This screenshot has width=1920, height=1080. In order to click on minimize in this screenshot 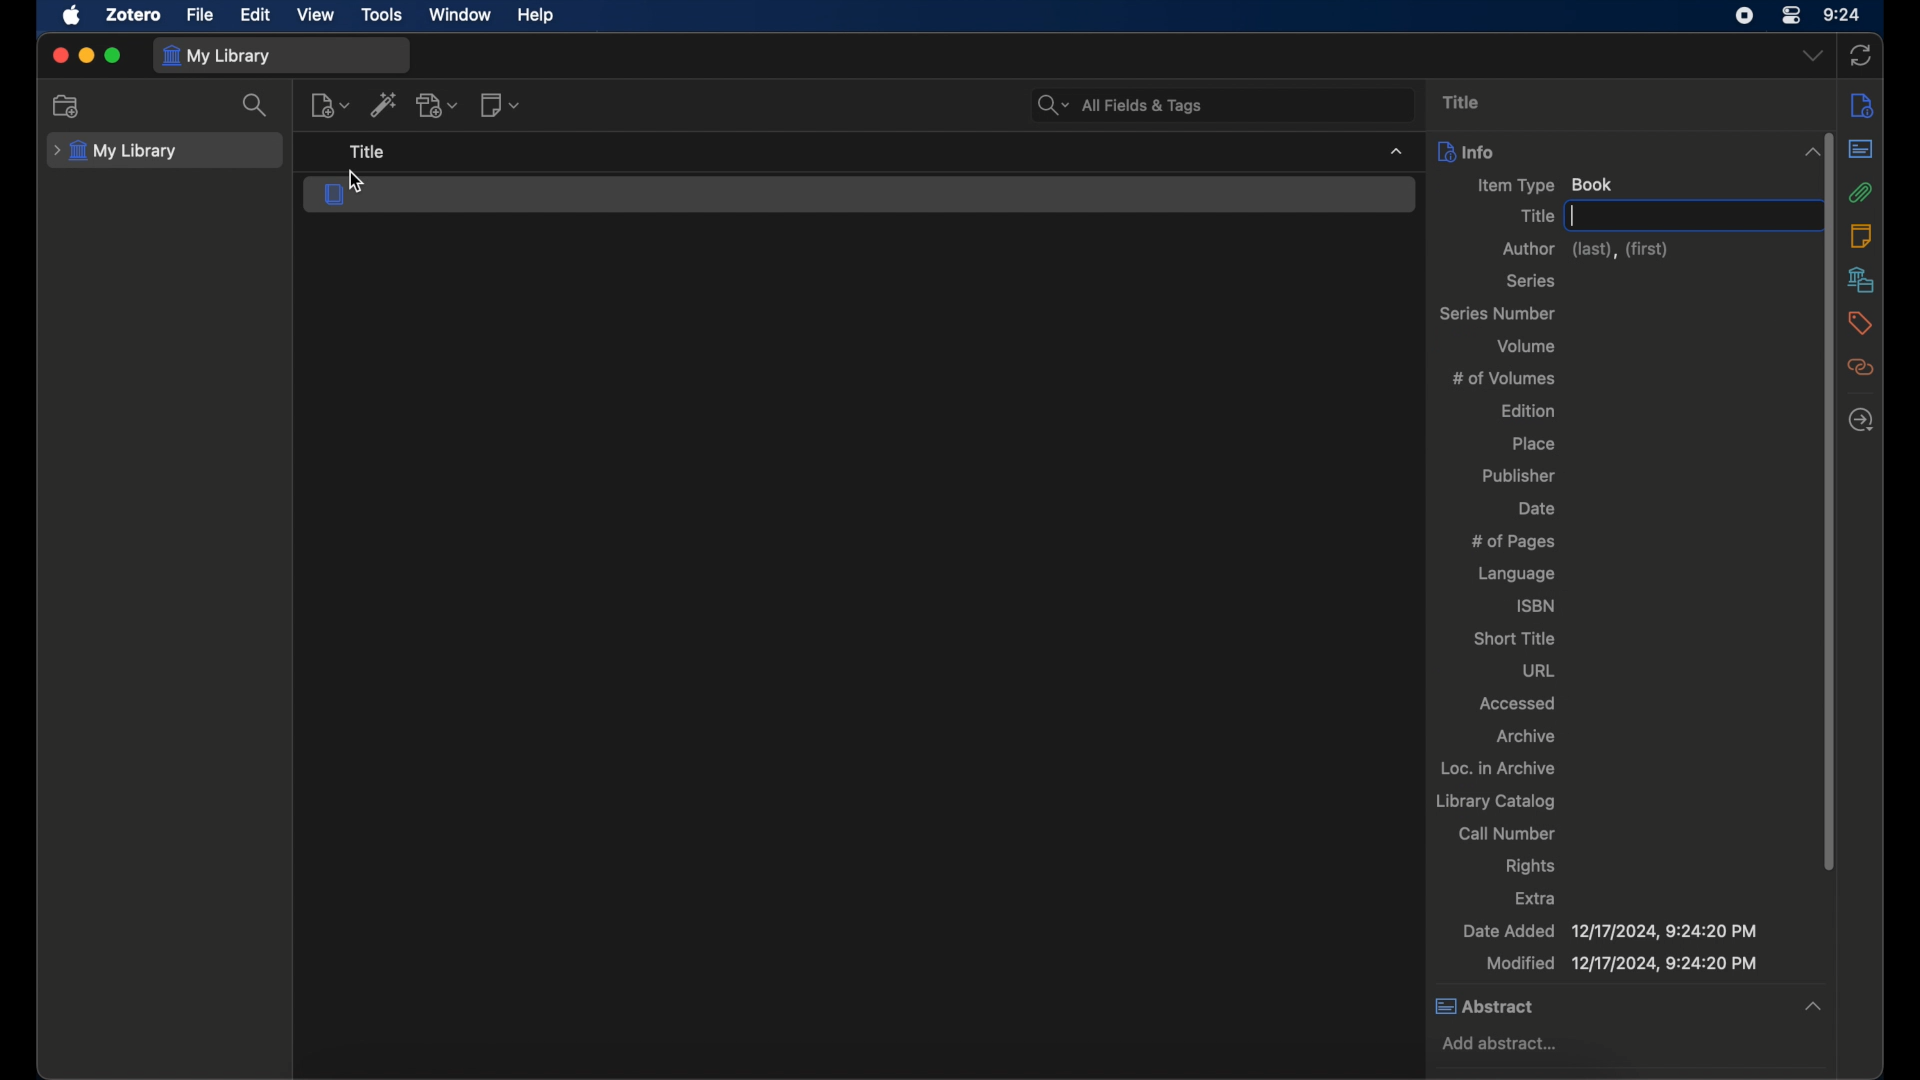, I will do `click(85, 55)`.